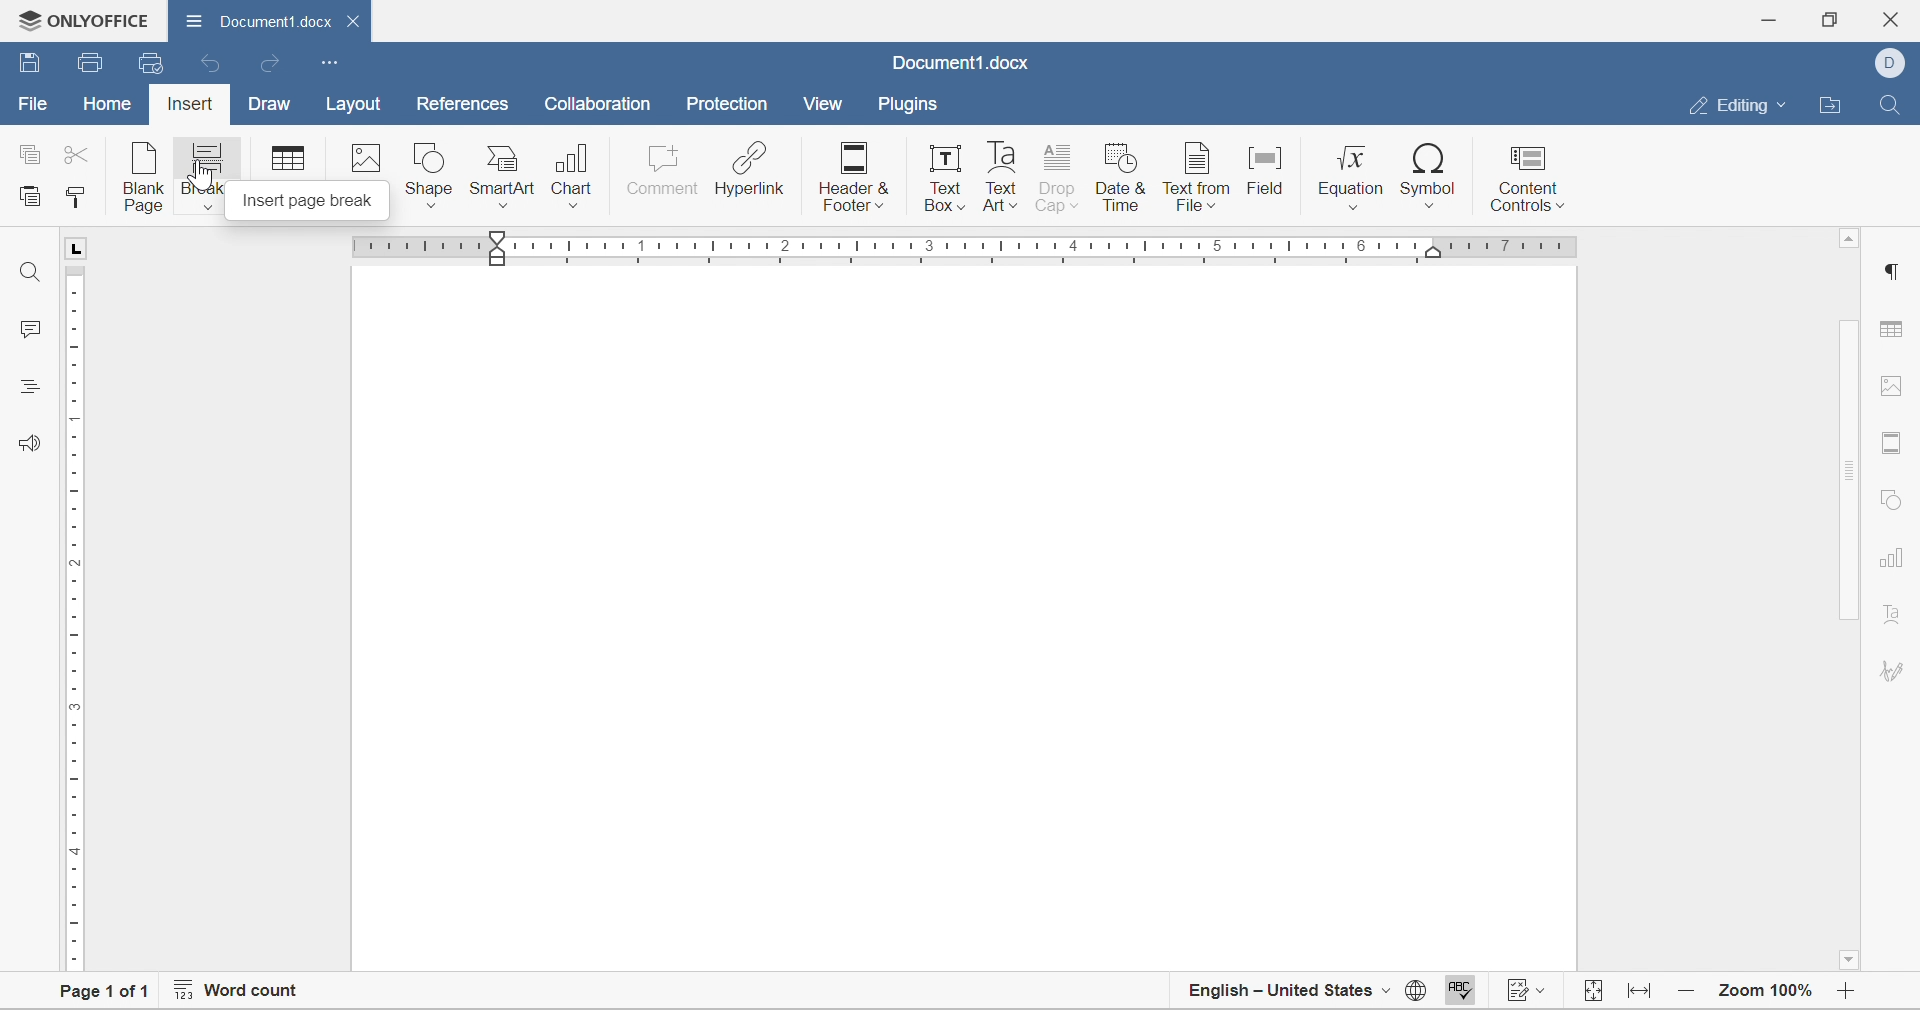 The width and height of the screenshot is (1920, 1010). I want to click on Insert, so click(187, 106).